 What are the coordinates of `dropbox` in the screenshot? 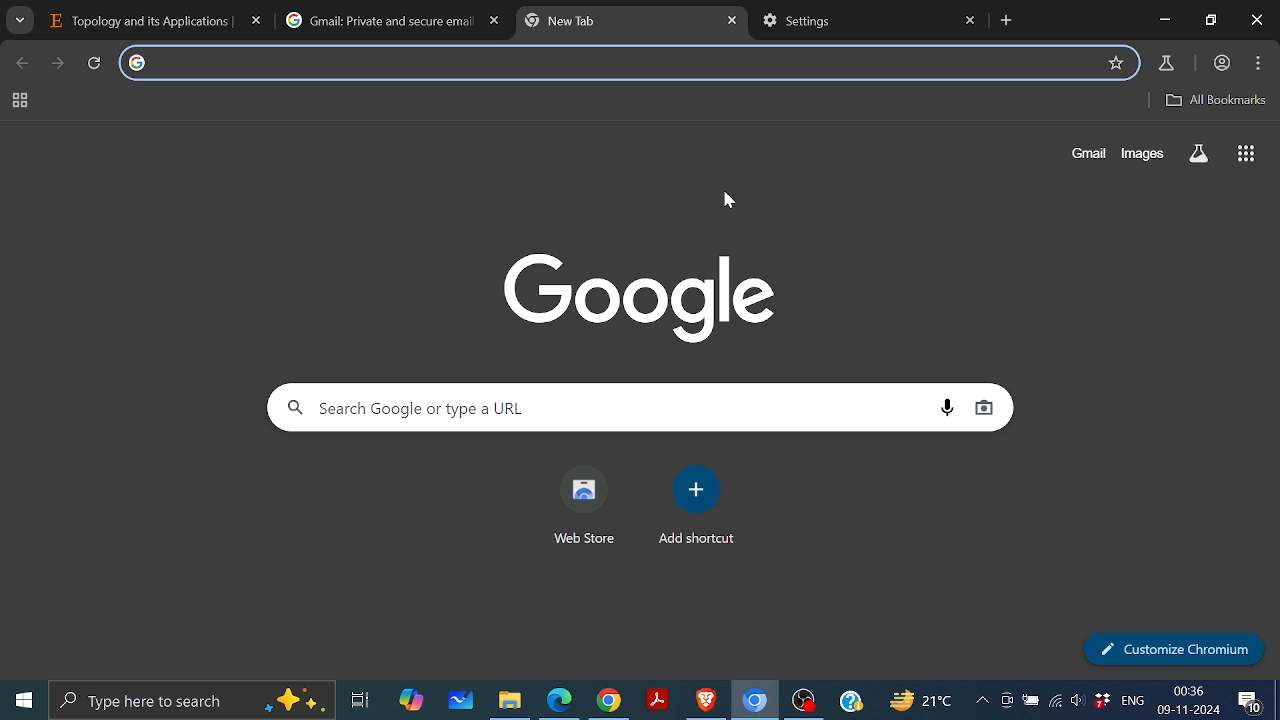 It's located at (1102, 700).